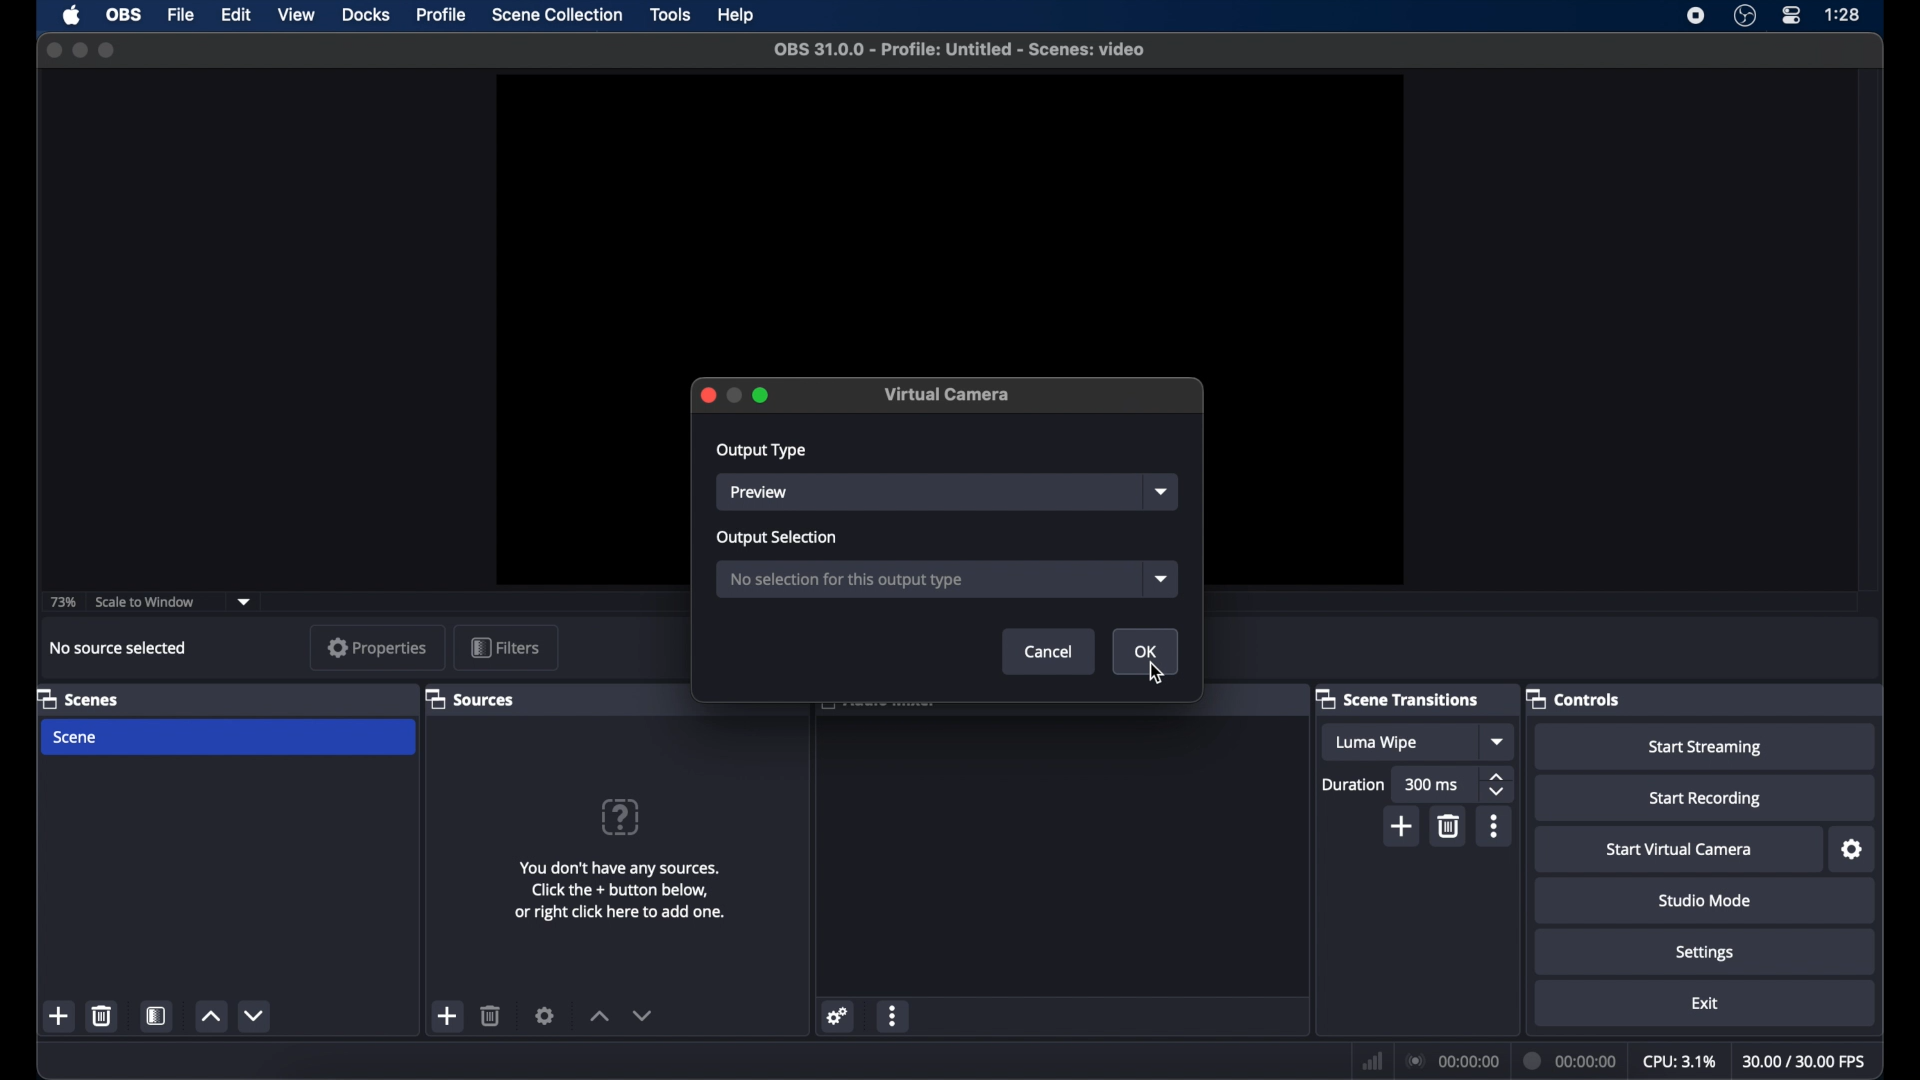  I want to click on exit, so click(1704, 1003).